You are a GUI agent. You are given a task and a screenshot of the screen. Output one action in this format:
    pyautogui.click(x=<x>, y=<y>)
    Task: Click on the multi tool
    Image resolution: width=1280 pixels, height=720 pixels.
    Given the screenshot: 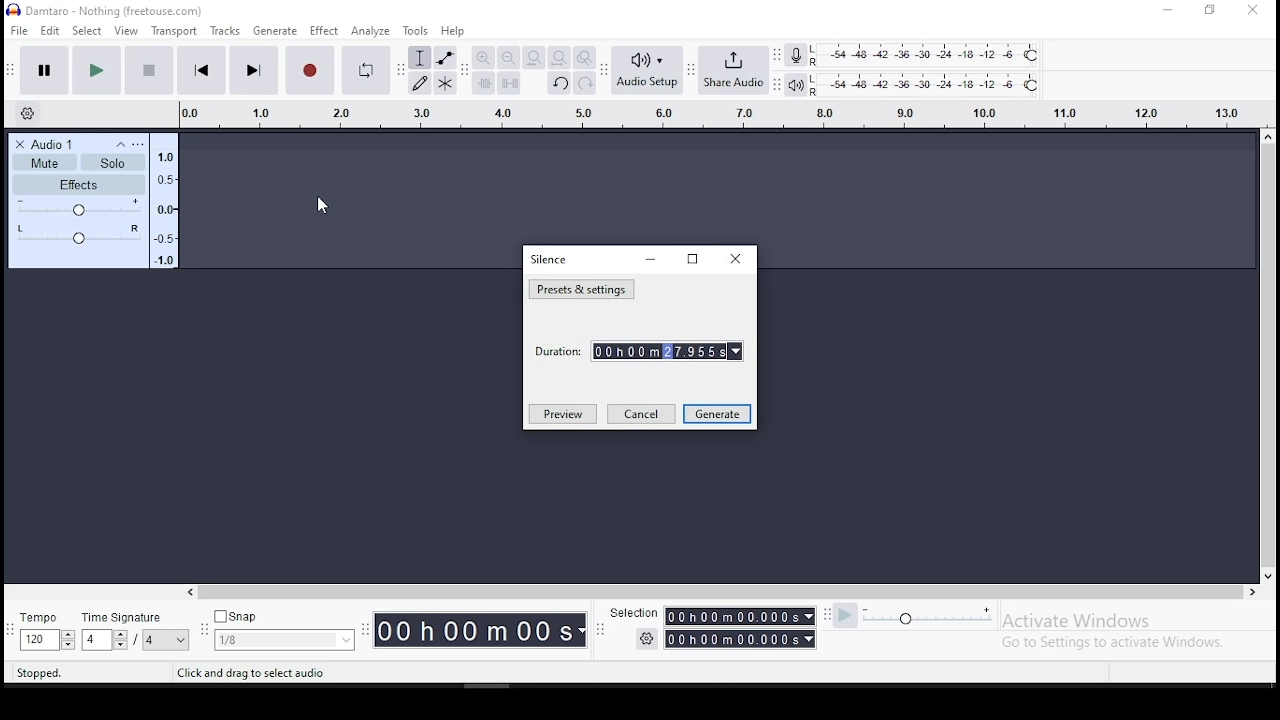 What is the action you would take?
    pyautogui.click(x=445, y=83)
    